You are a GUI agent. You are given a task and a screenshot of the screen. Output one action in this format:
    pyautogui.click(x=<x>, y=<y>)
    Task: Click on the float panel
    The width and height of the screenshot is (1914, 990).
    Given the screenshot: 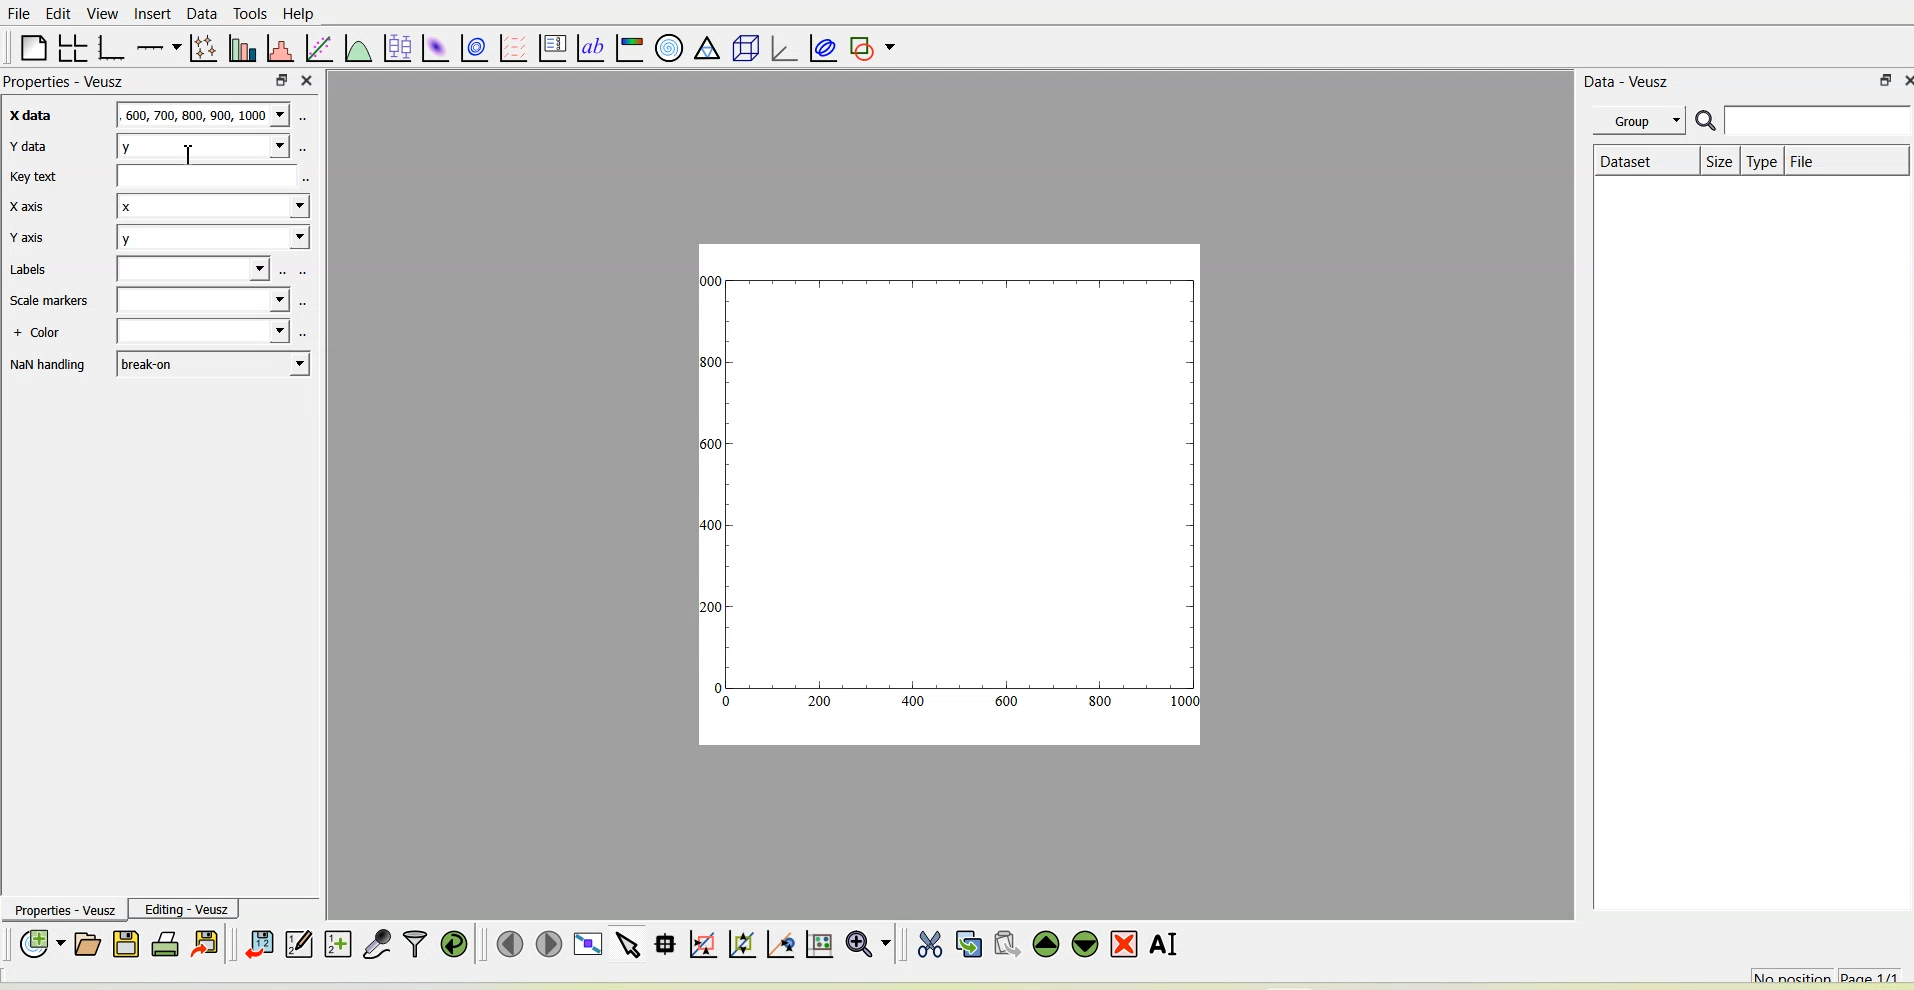 What is the action you would take?
    pyautogui.click(x=1881, y=81)
    